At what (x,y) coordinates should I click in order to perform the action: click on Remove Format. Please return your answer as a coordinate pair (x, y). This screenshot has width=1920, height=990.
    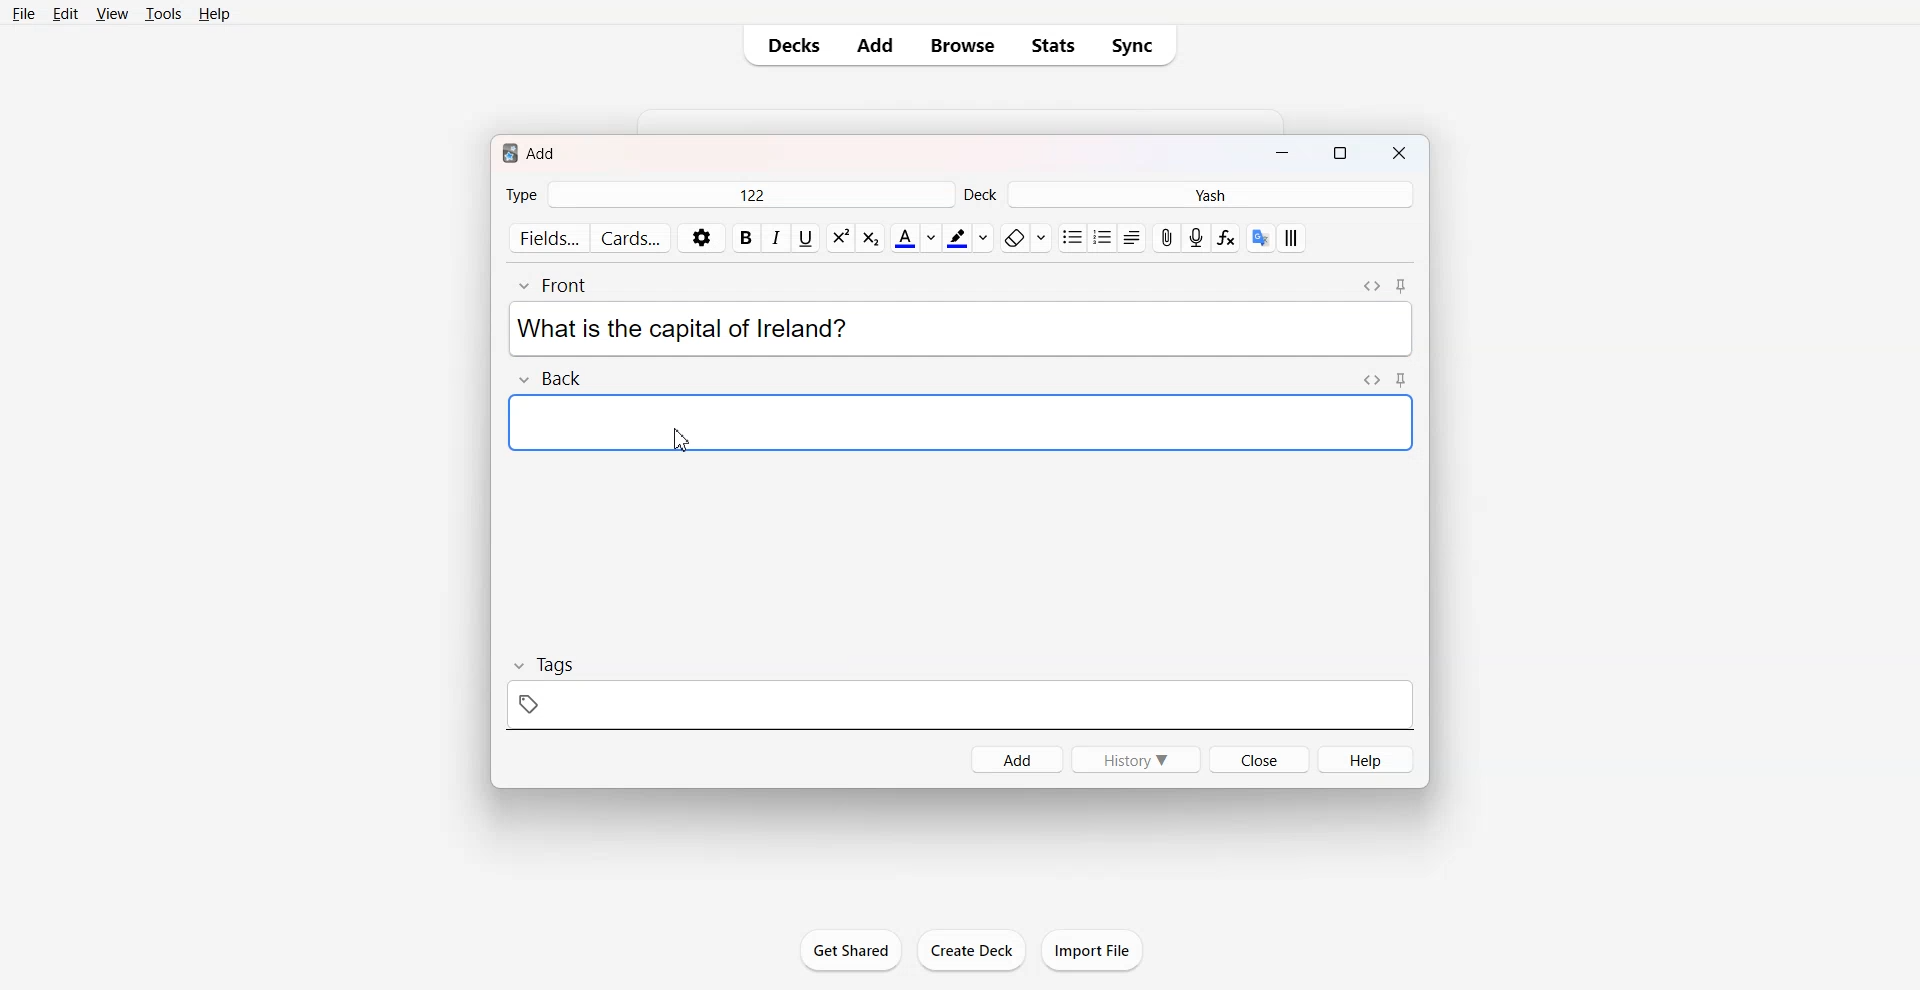
    Looking at the image, I should click on (1025, 238).